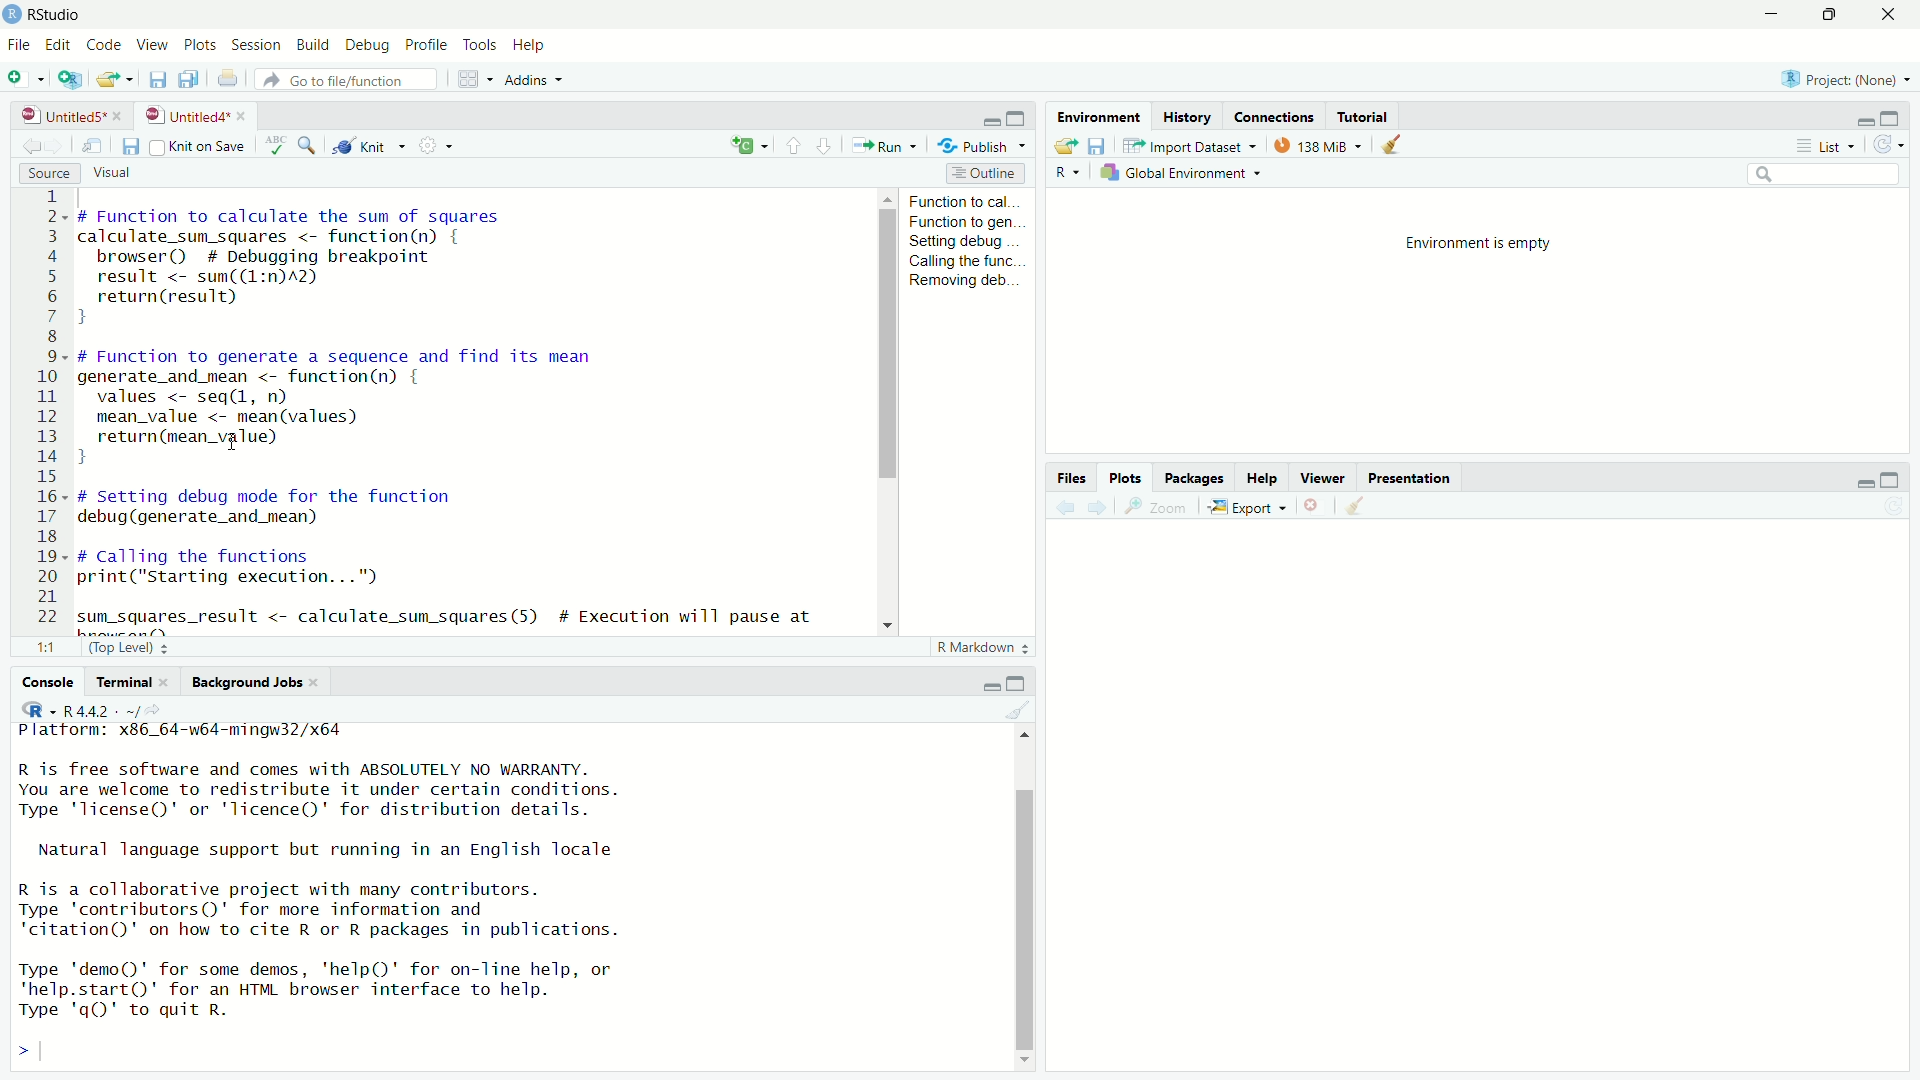 The height and width of the screenshot is (1080, 1920). Describe the element at coordinates (45, 410) in the screenshot. I see `serial numbers` at that location.